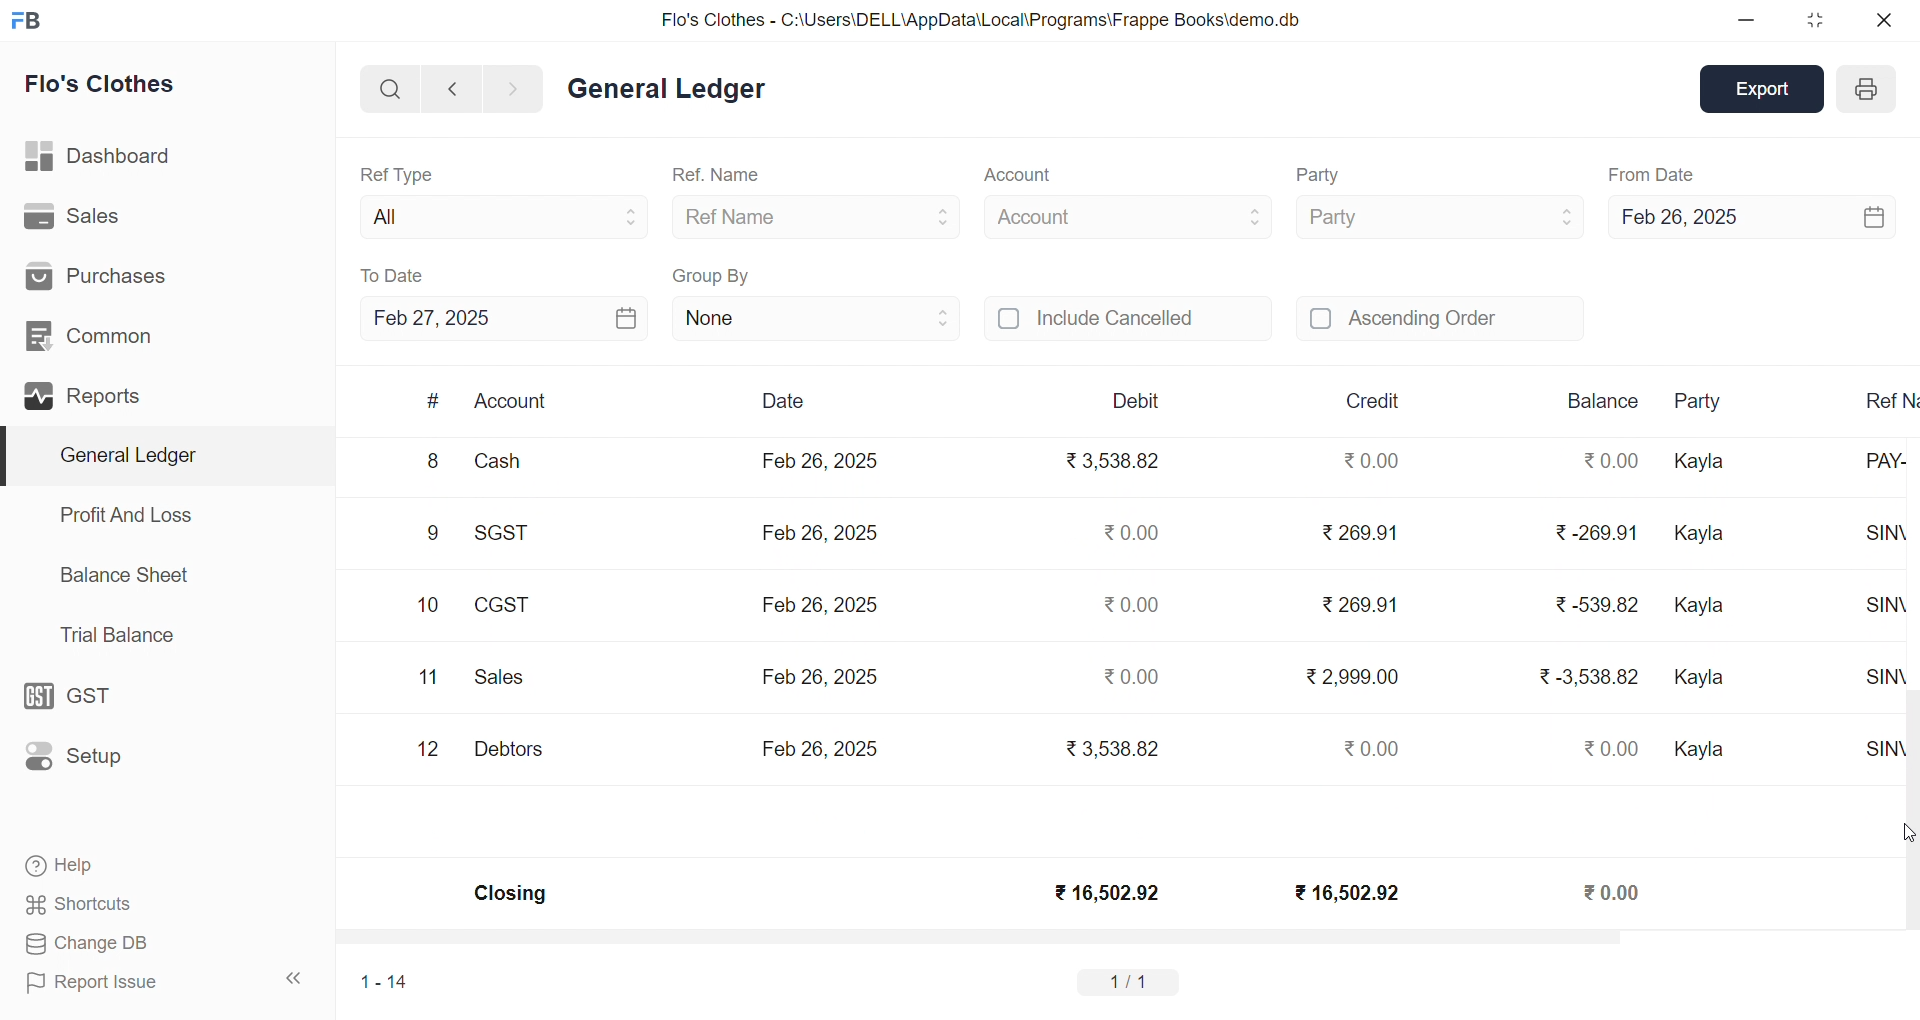 The image size is (1920, 1020). I want to click on Feb 26, 2025, so click(817, 674).